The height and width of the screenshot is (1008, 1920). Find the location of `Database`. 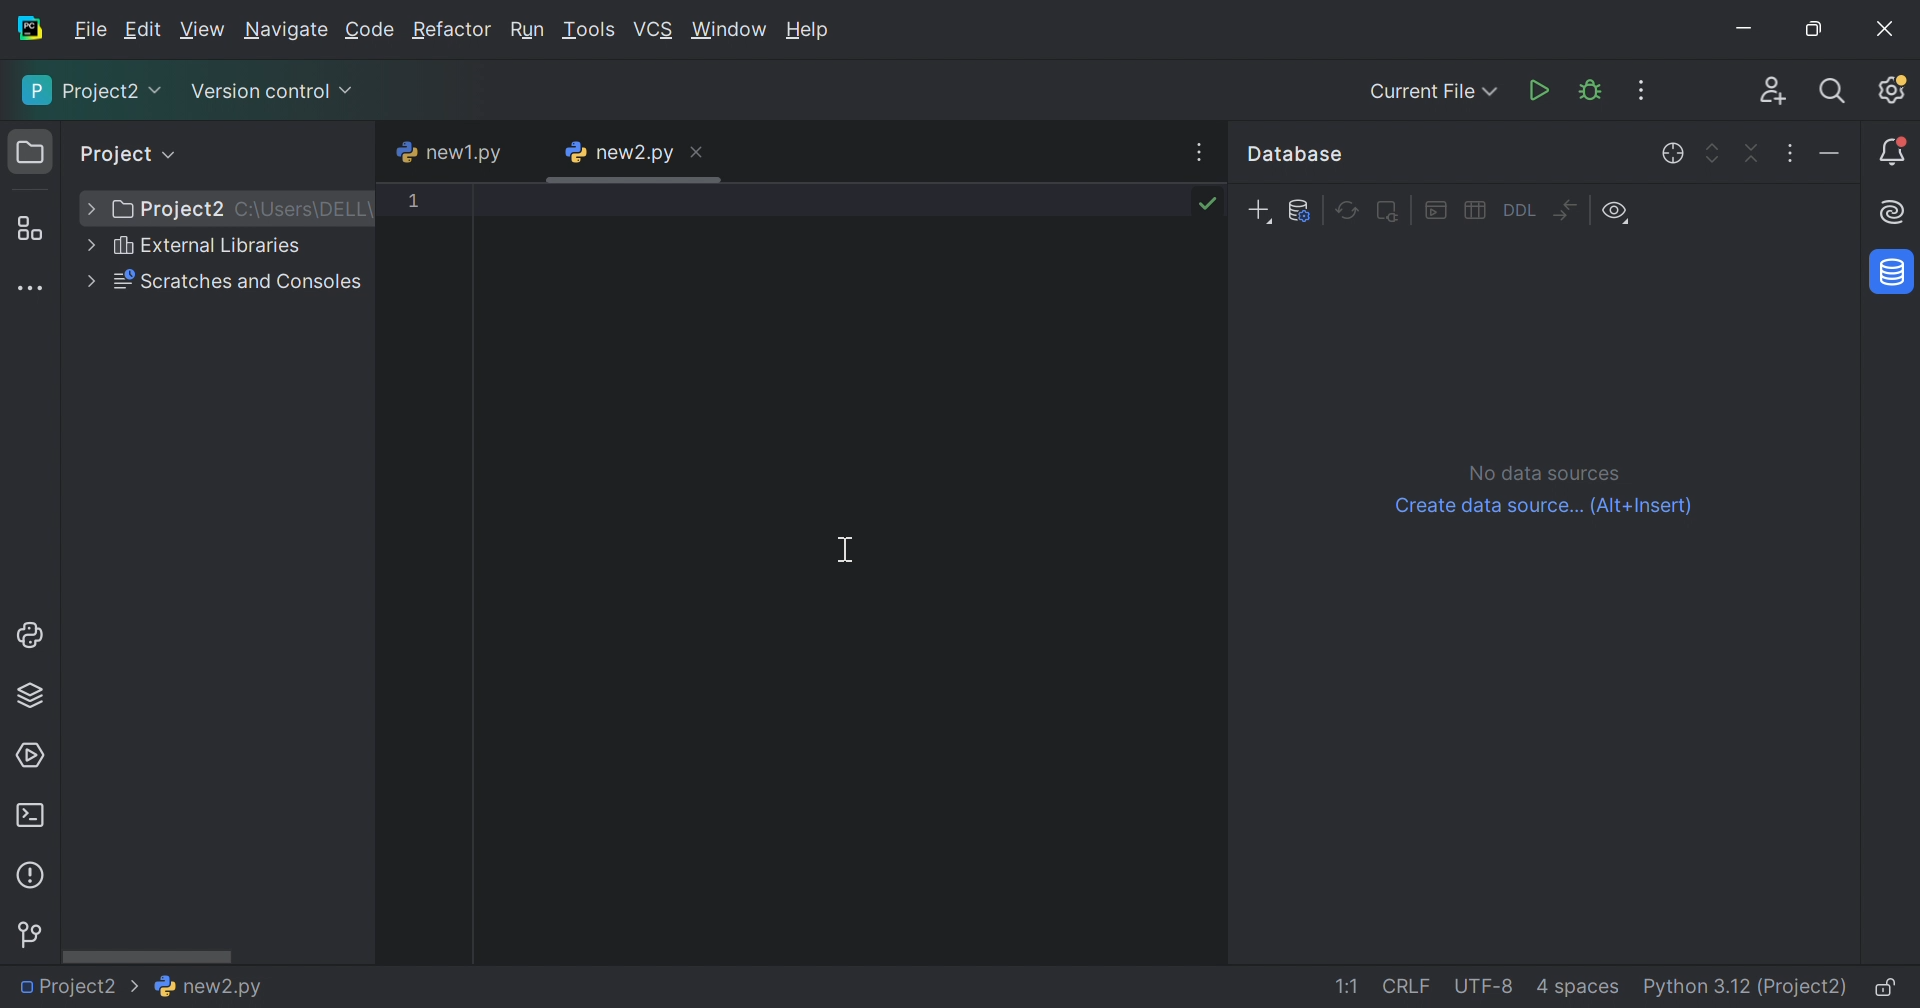

Database is located at coordinates (1895, 270).